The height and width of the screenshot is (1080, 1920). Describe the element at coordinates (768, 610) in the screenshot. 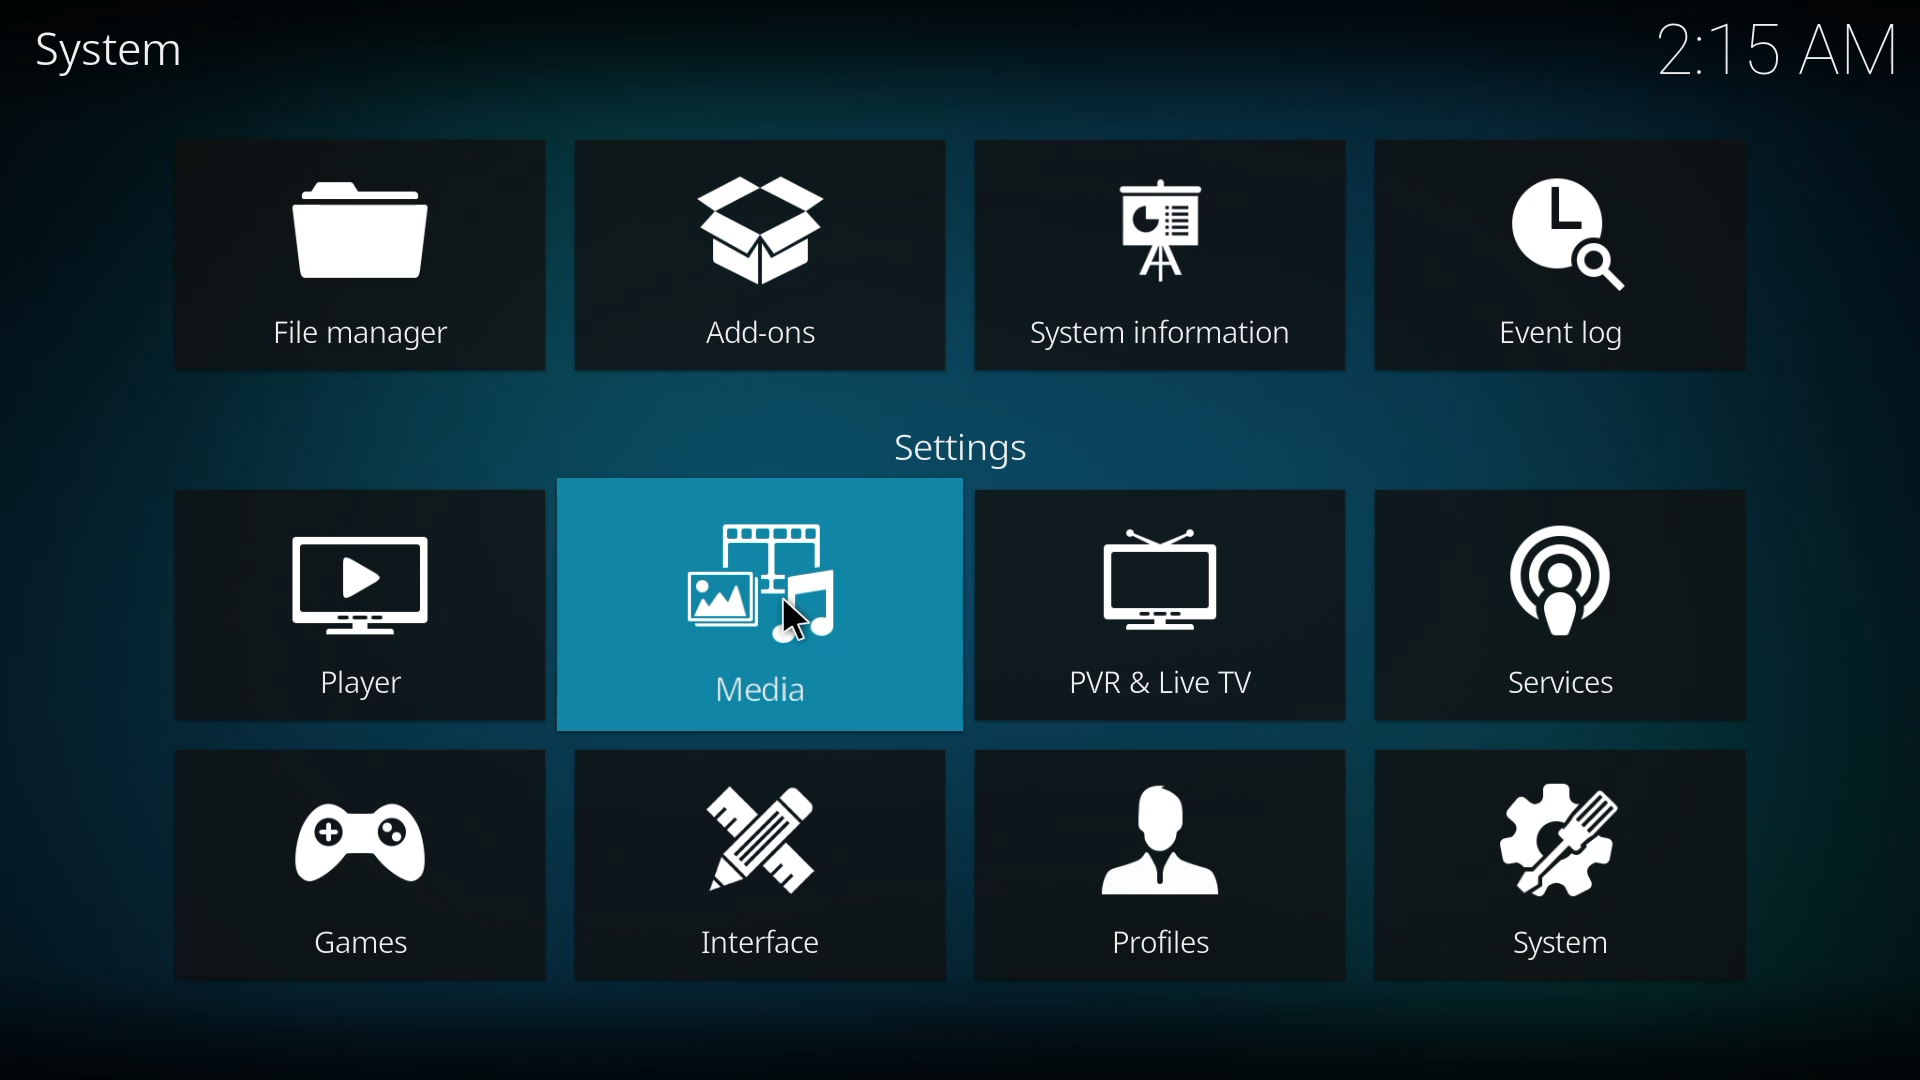

I see `media` at that location.